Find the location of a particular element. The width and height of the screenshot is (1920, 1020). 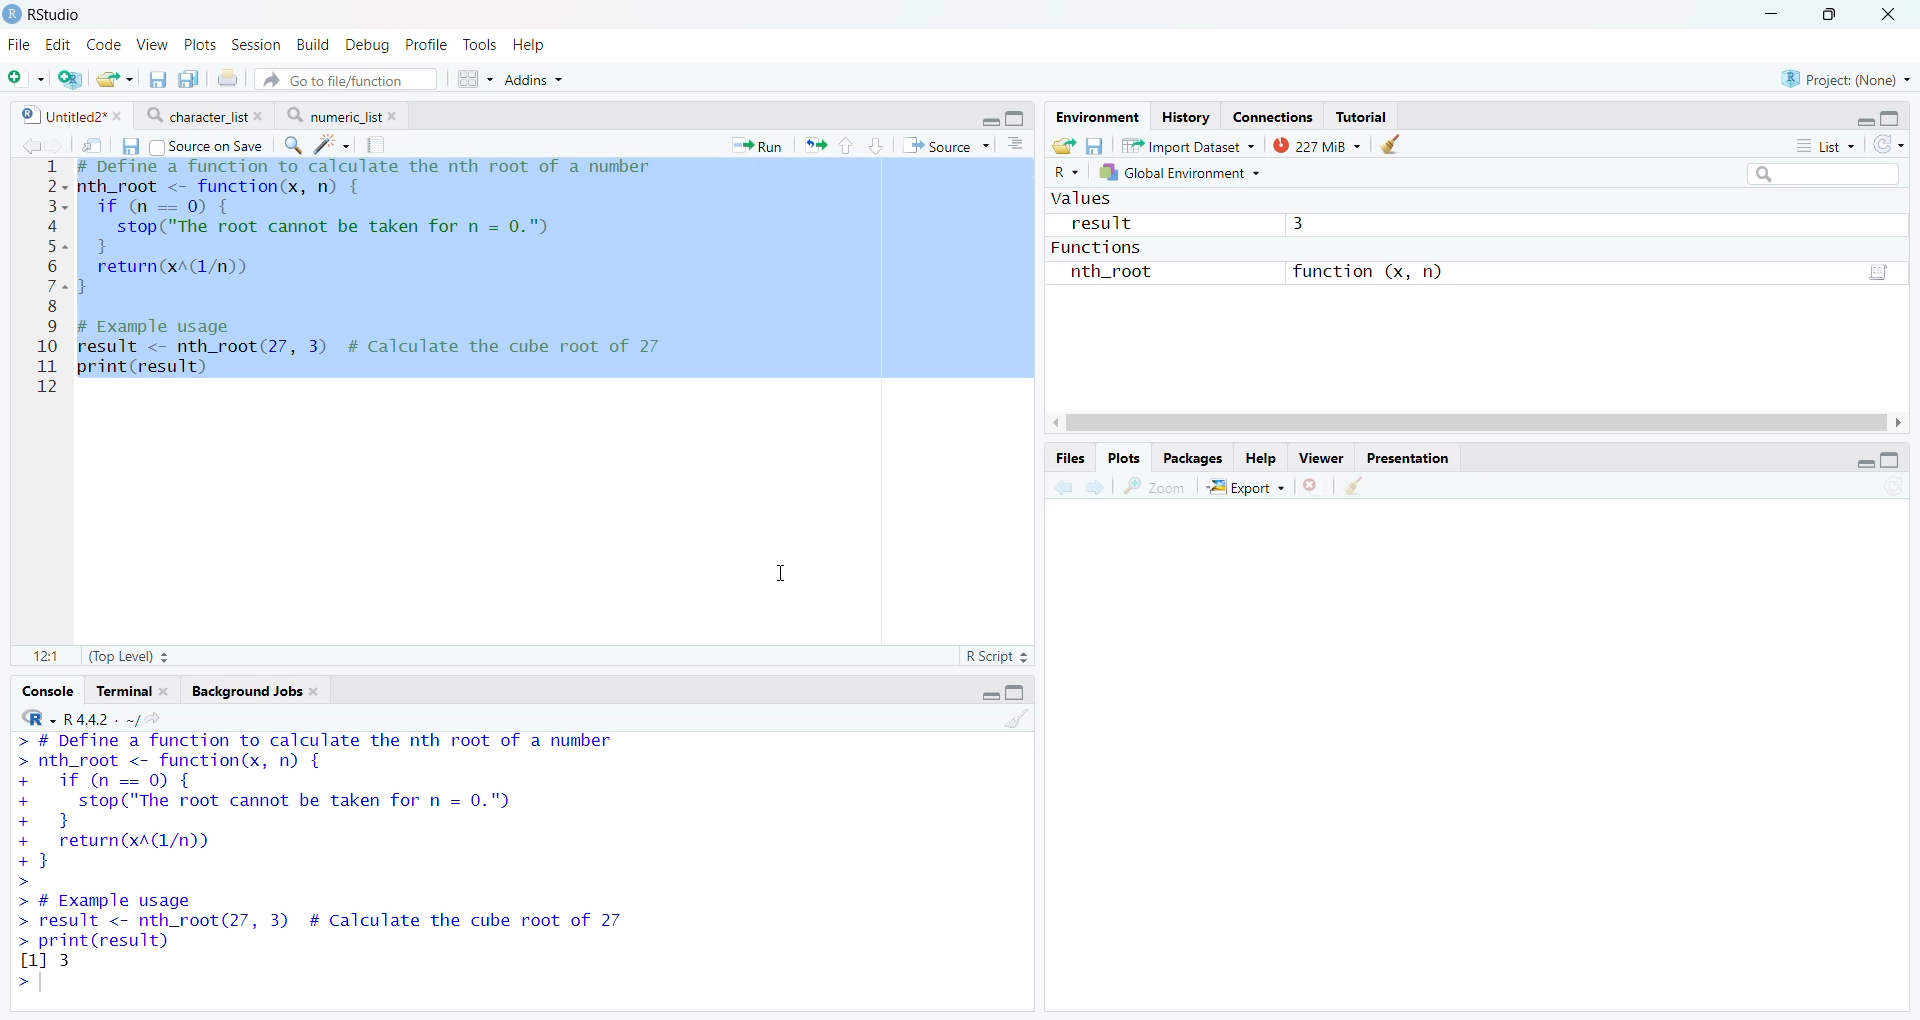

Terminal is located at coordinates (133, 689).